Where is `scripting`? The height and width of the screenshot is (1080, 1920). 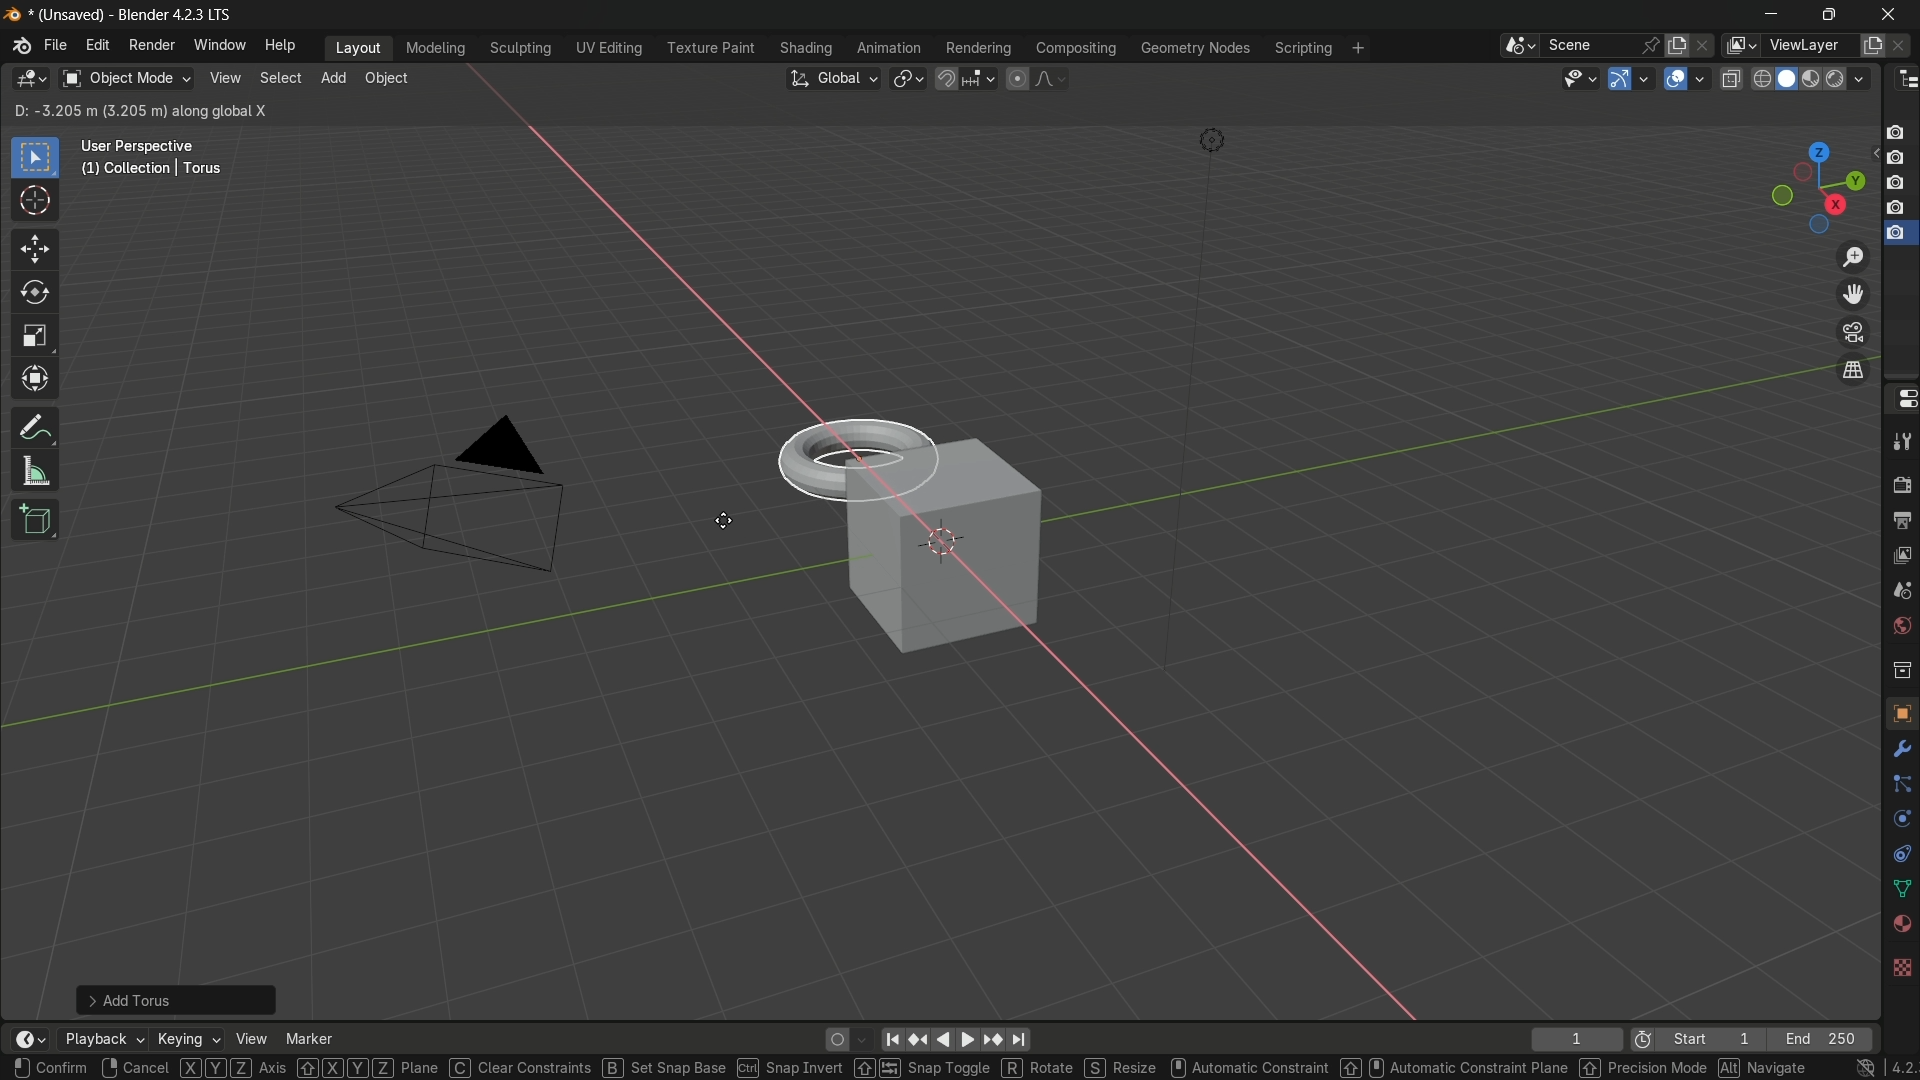
scripting is located at coordinates (1303, 49).